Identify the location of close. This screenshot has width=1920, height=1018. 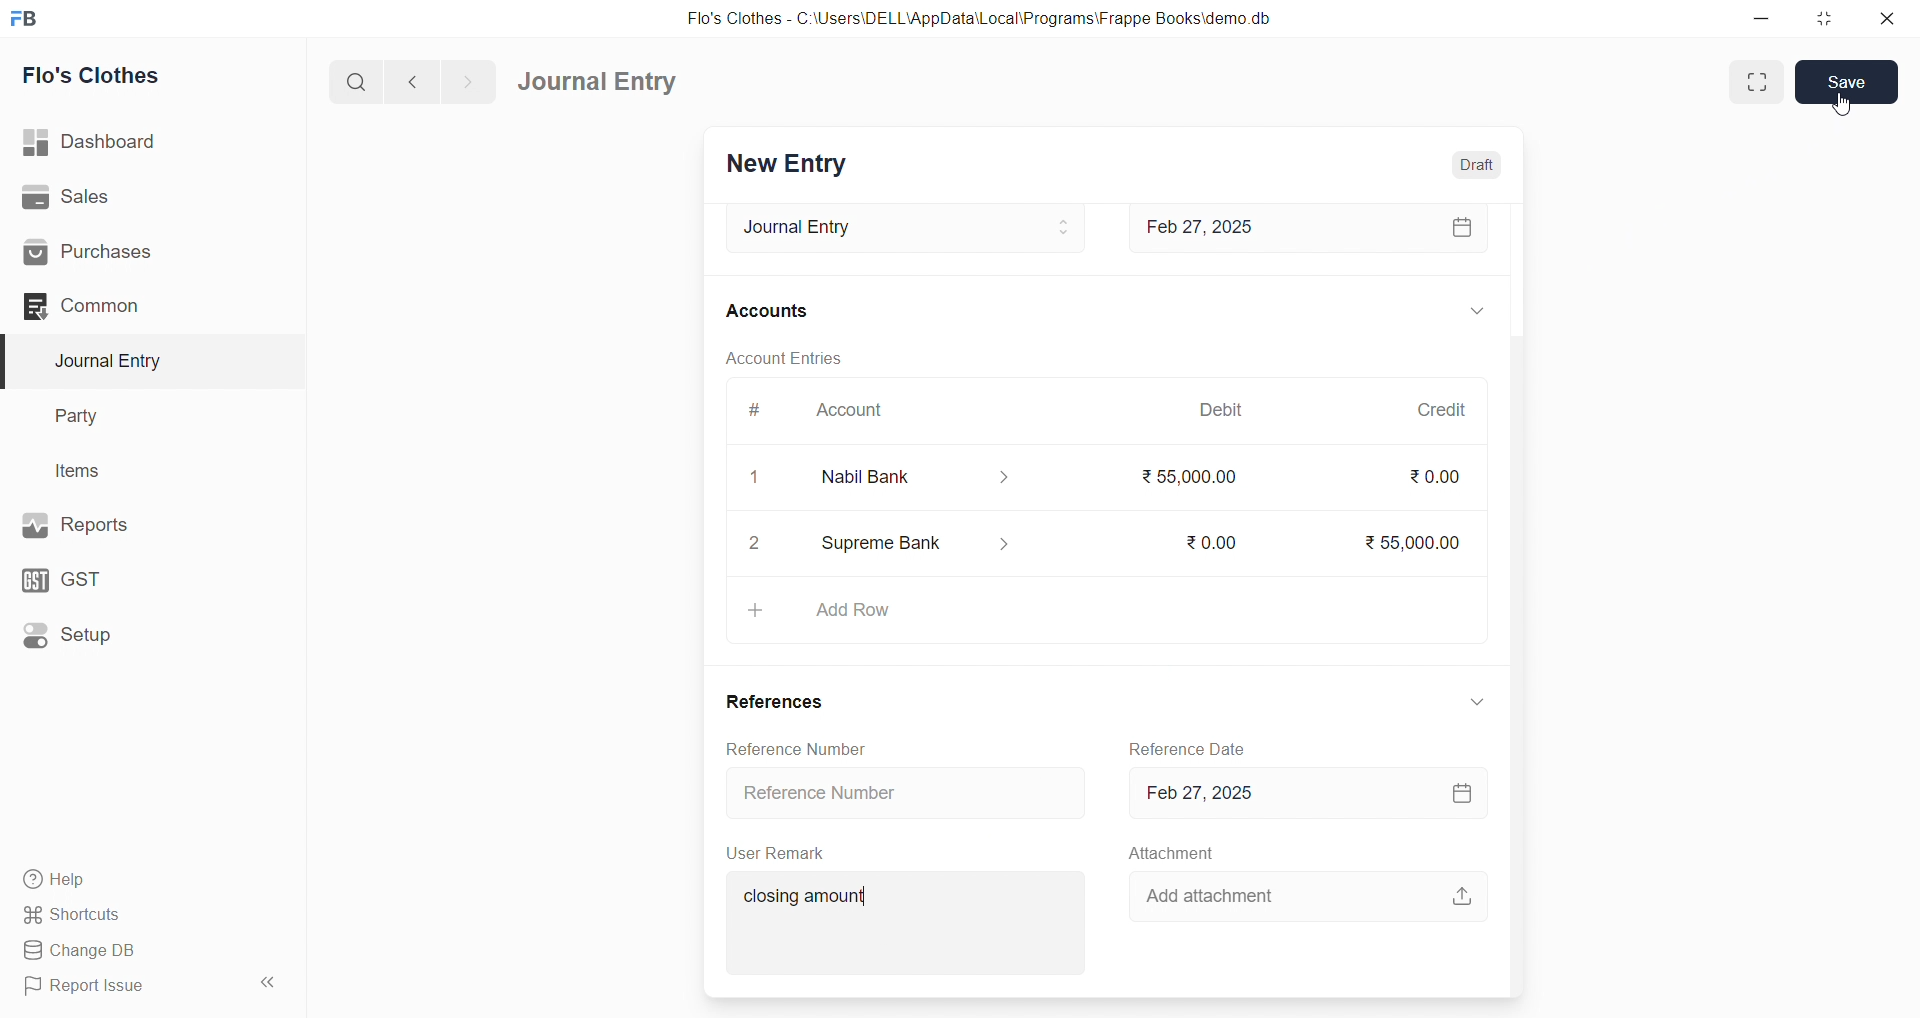
(1889, 18).